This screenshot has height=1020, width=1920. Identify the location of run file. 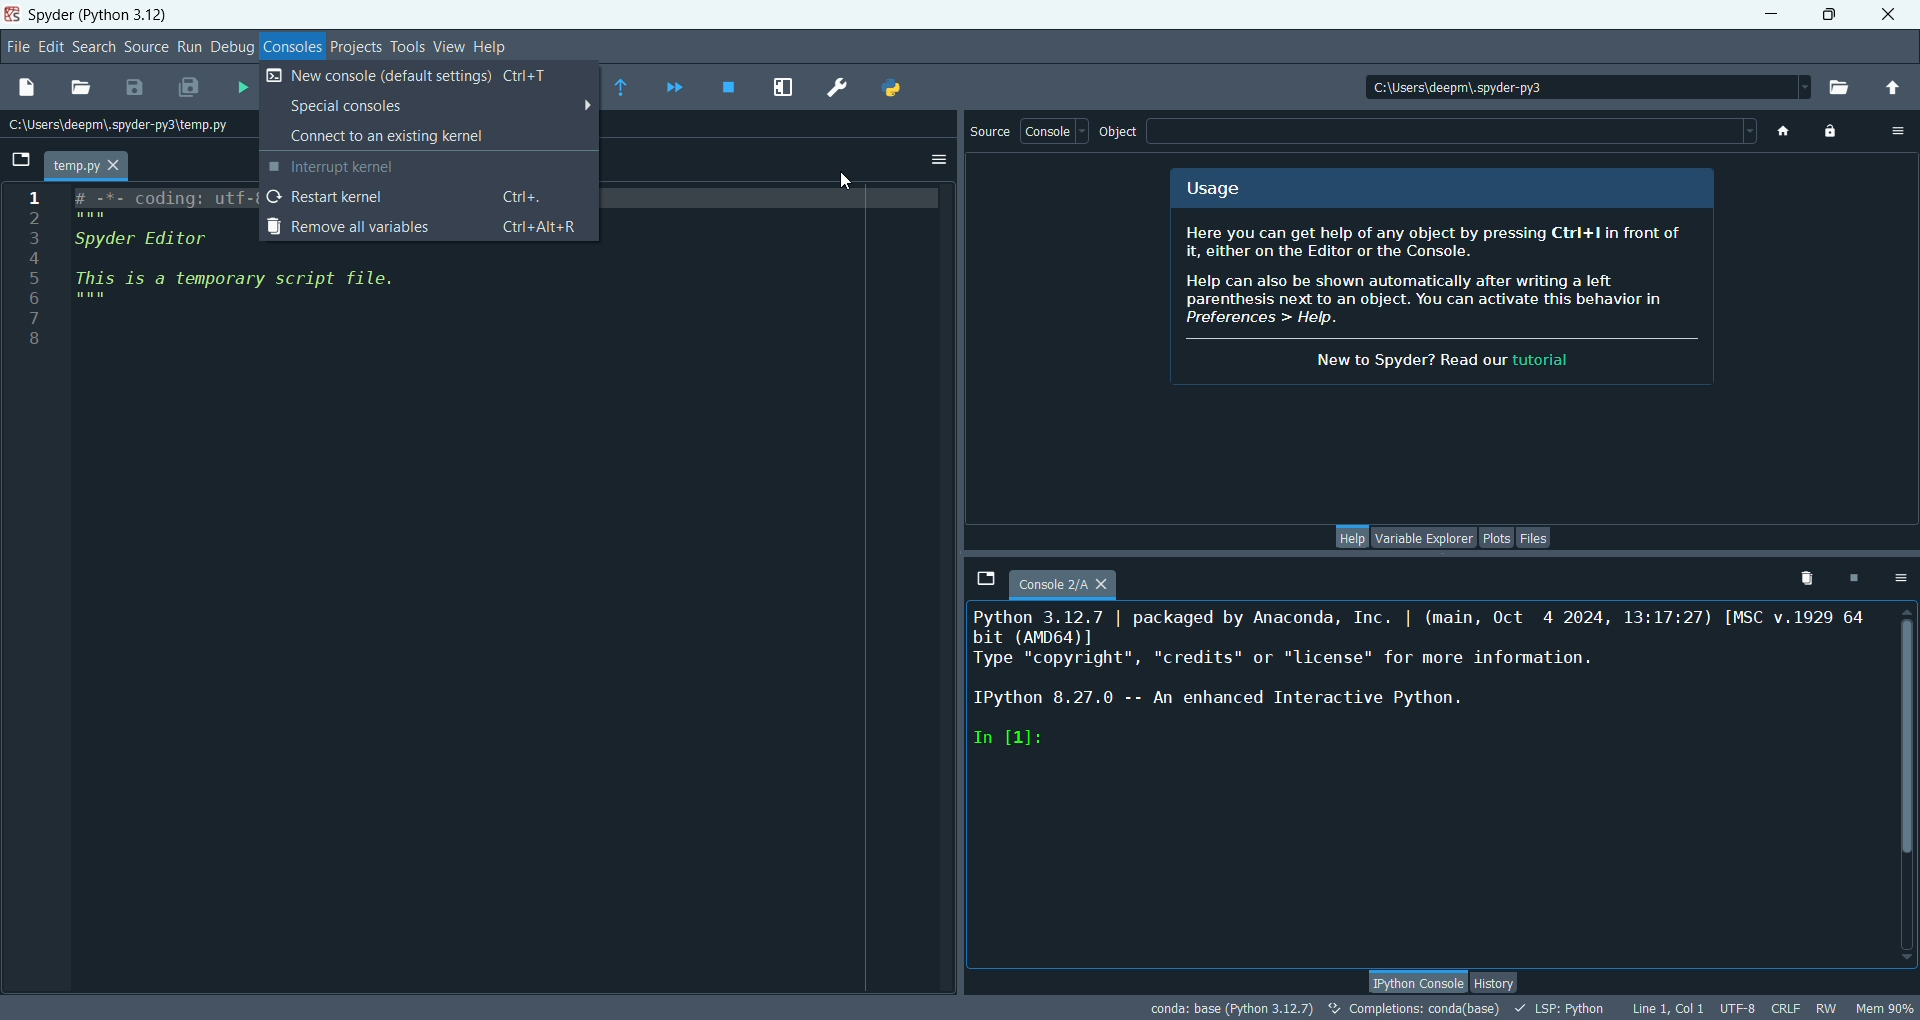
(243, 87).